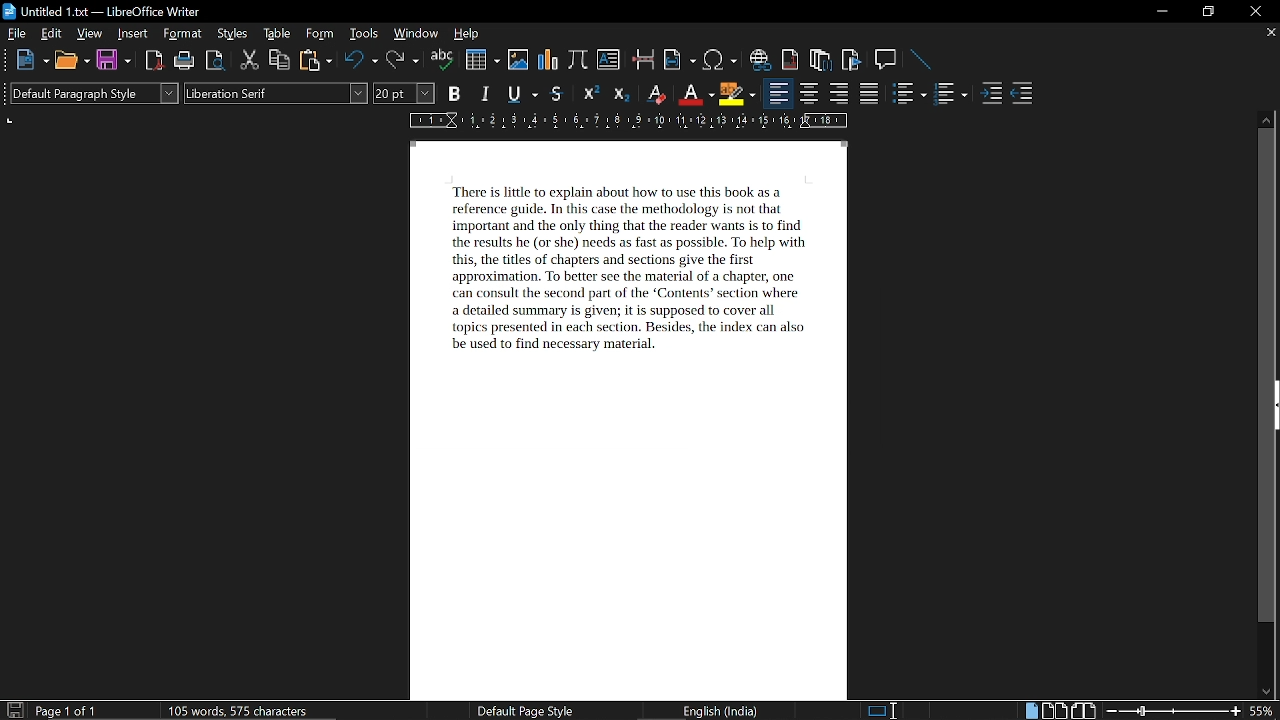  I want to click on paragraph style, so click(94, 93).